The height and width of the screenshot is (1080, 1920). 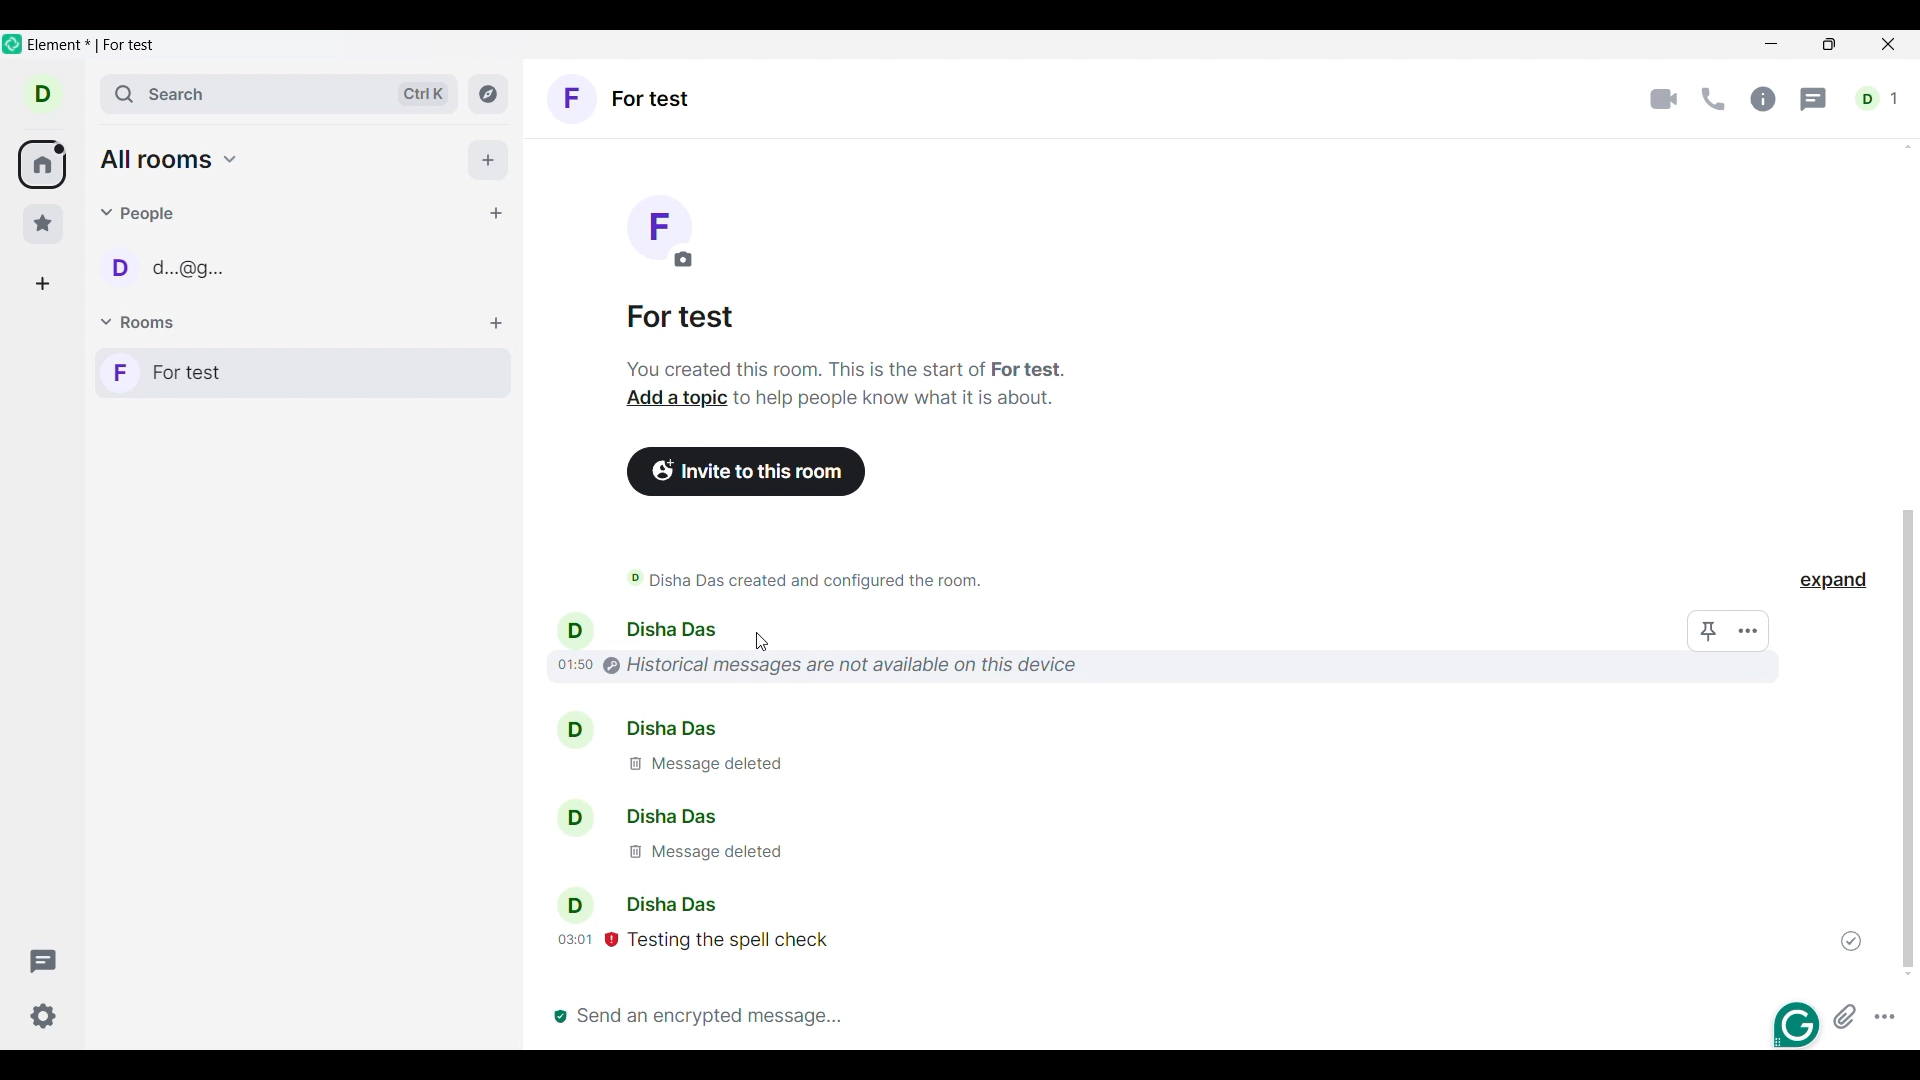 What do you see at coordinates (1829, 44) in the screenshot?
I see `Show in smaller tab` at bounding box center [1829, 44].